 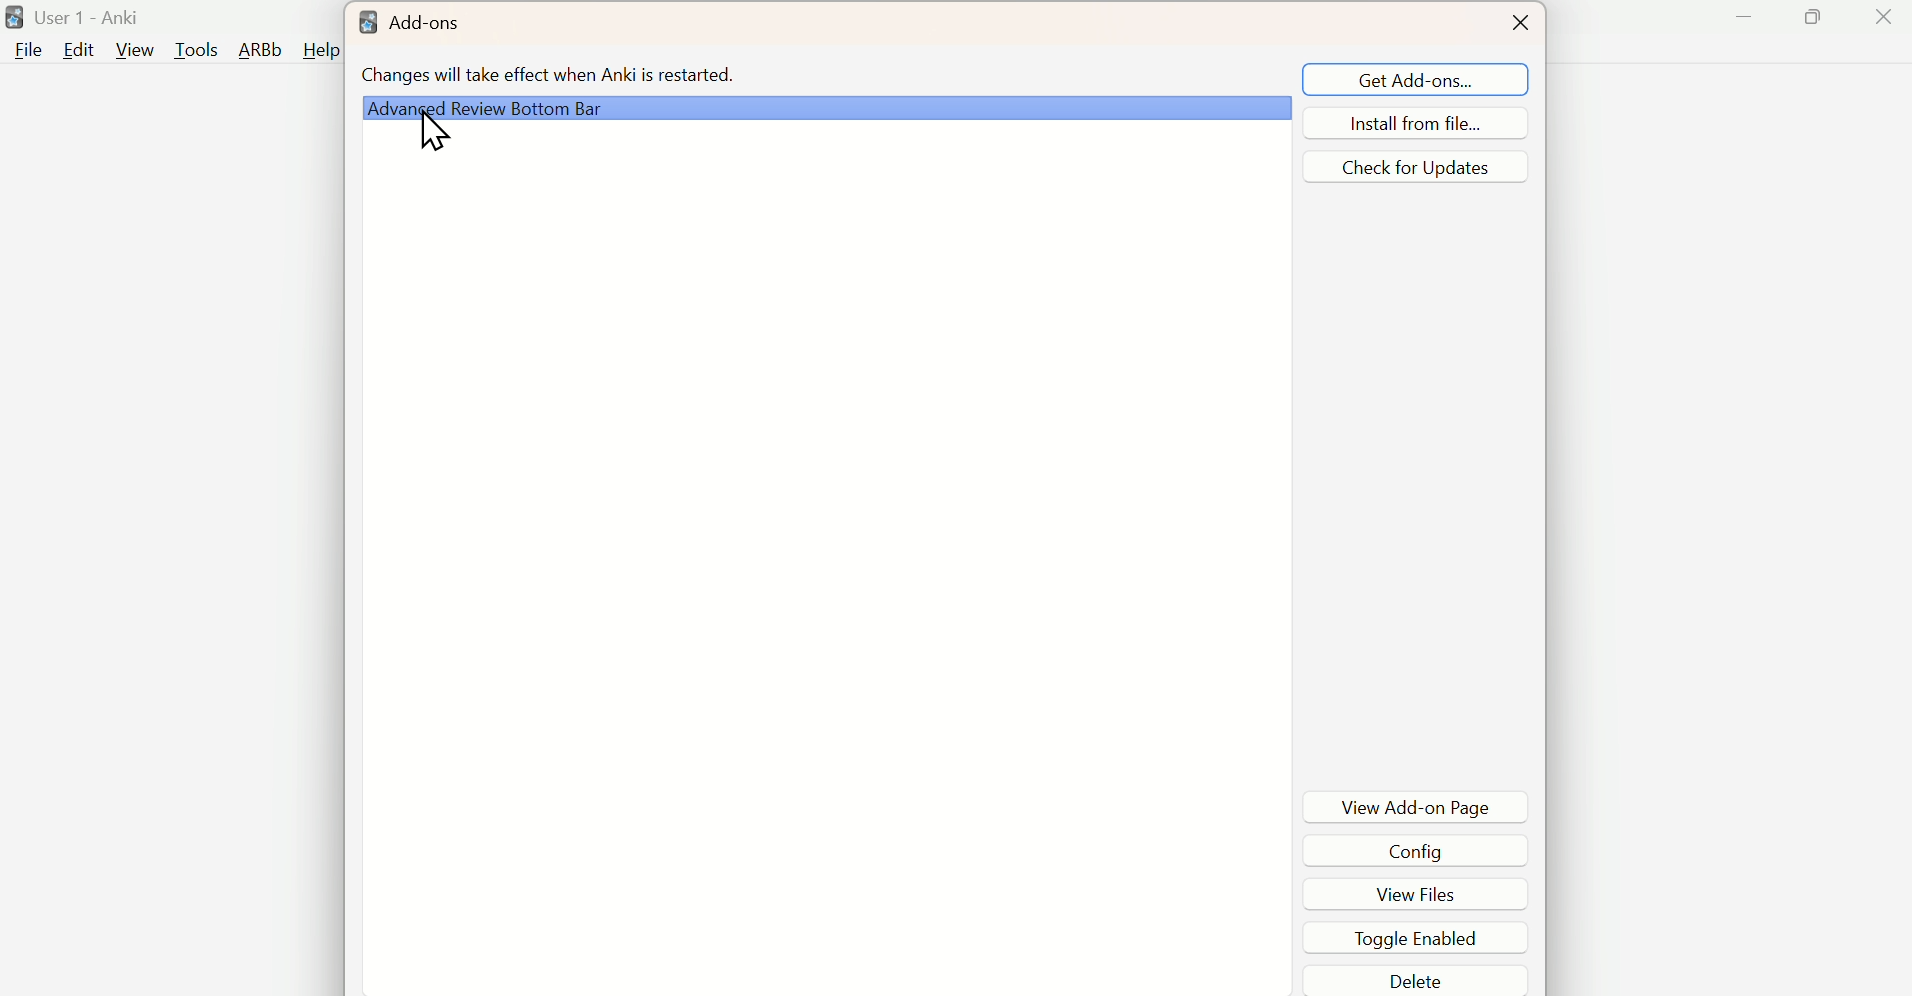 What do you see at coordinates (1409, 79) in the screenshot?
I see `Get Add-ons...` at bounding box center [1409, 79].